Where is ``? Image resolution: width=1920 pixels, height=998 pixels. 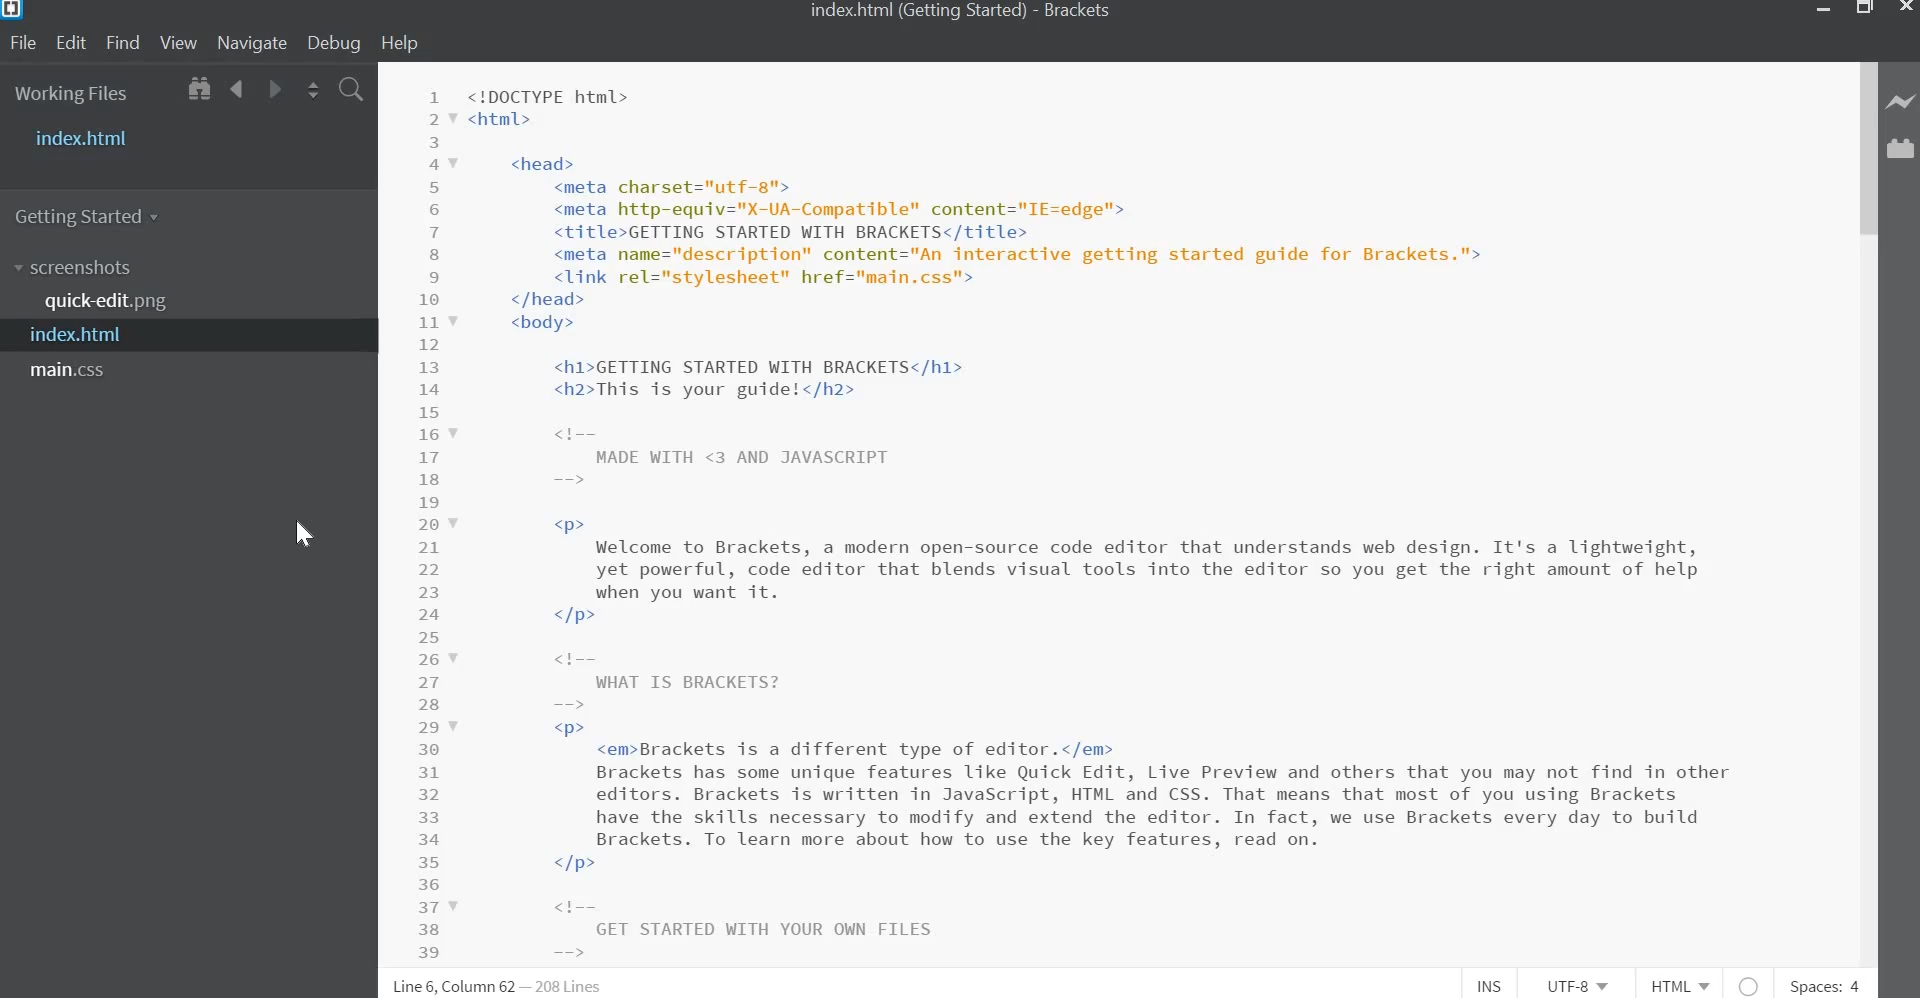
 is located at coordinates (1862, 10).